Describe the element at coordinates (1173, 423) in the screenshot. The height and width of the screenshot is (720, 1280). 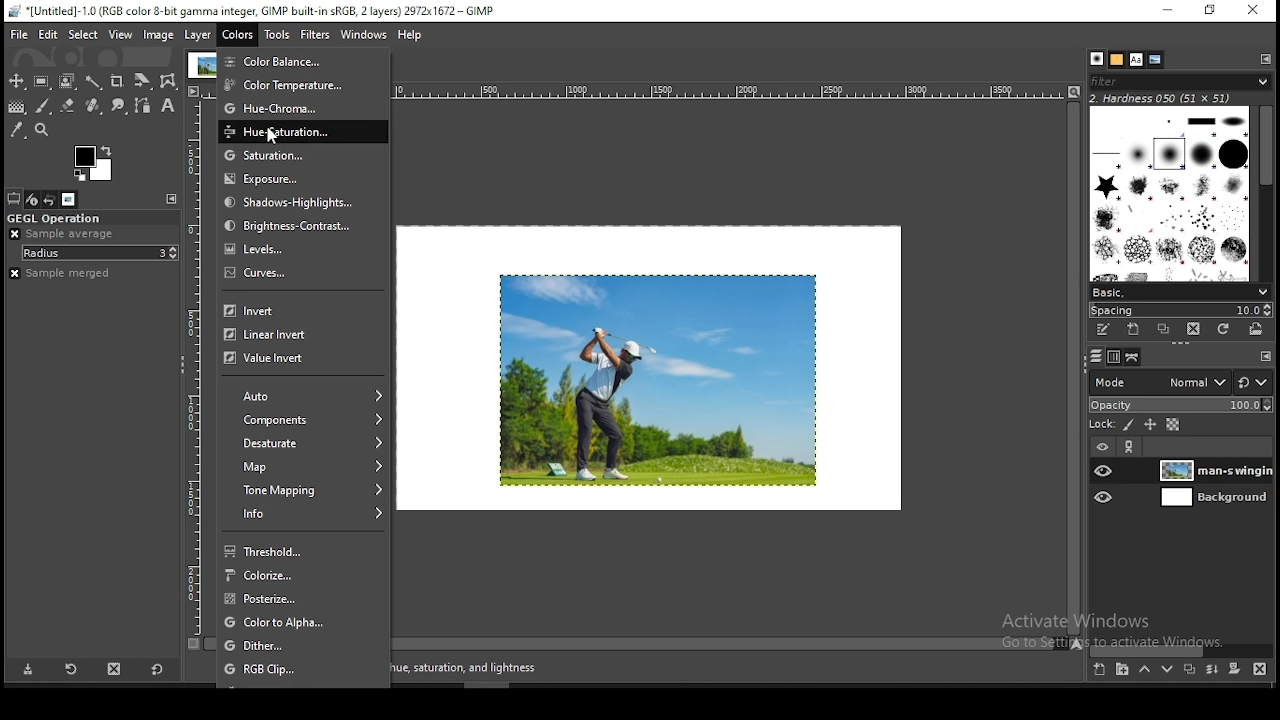
I see `lock alpha channel` at that location.